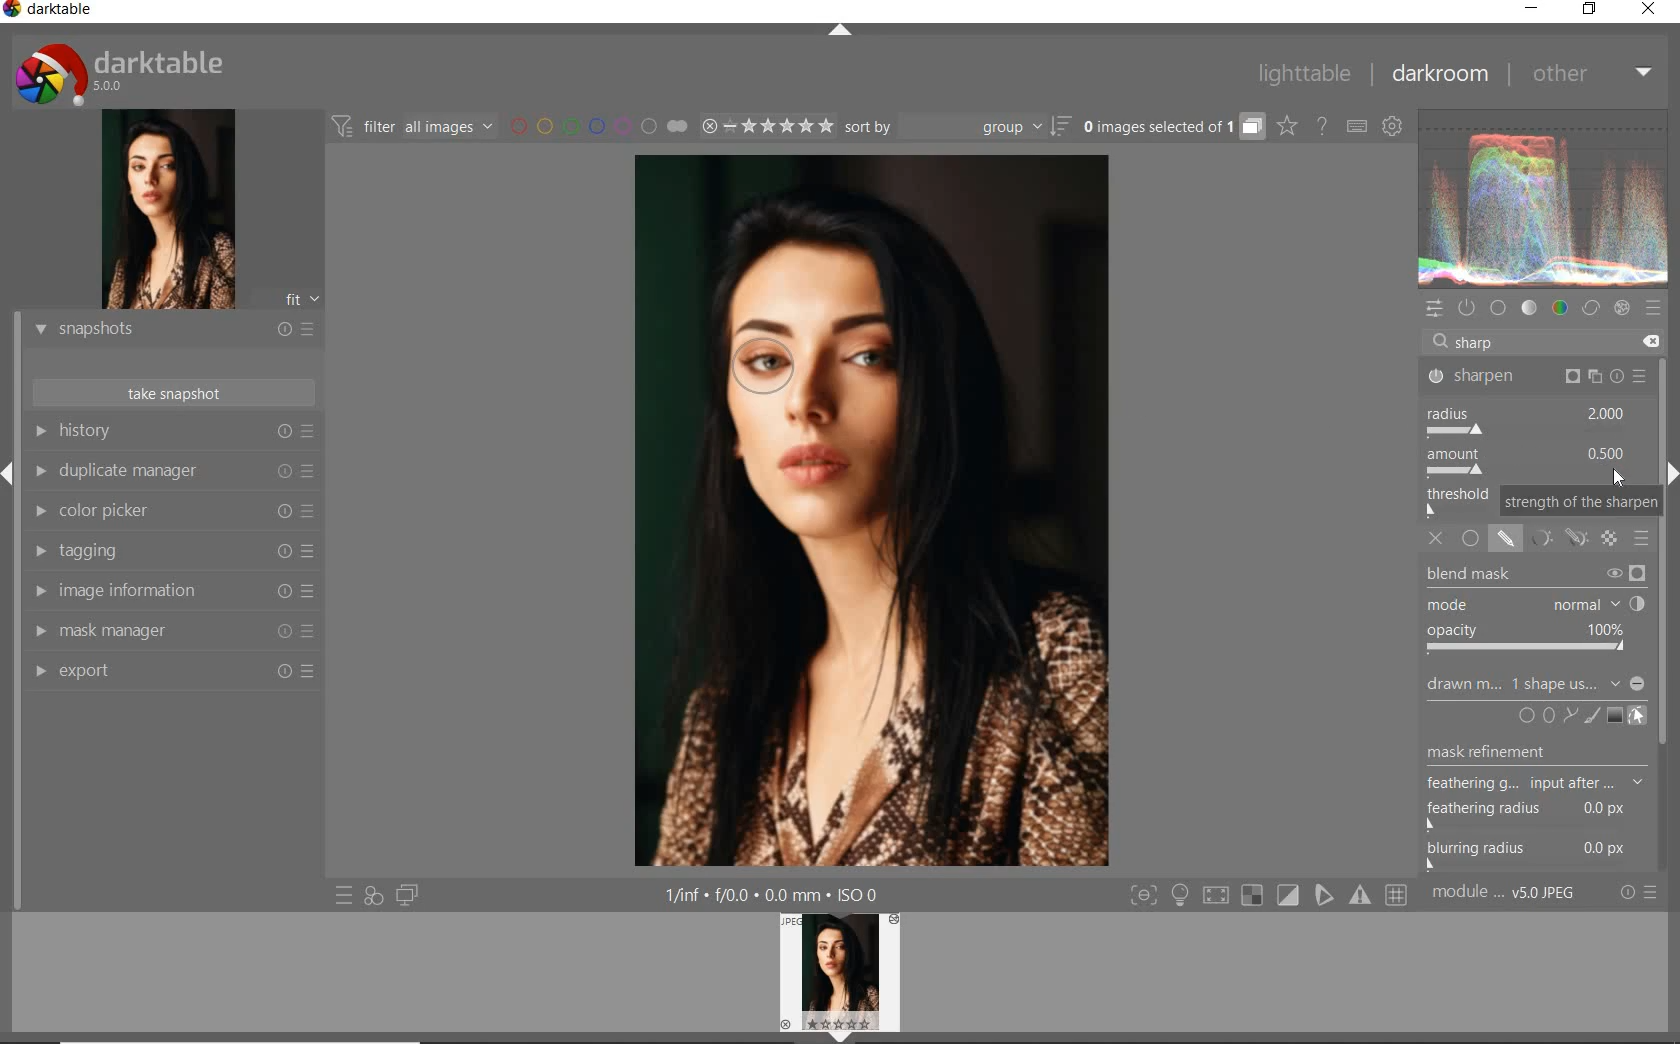 The height and width of the screenshot is (1044, 1680). What do you see at coordinates (1555, 538) in the screenshot?
I see `mask options` at bounding box center [1555, 538].